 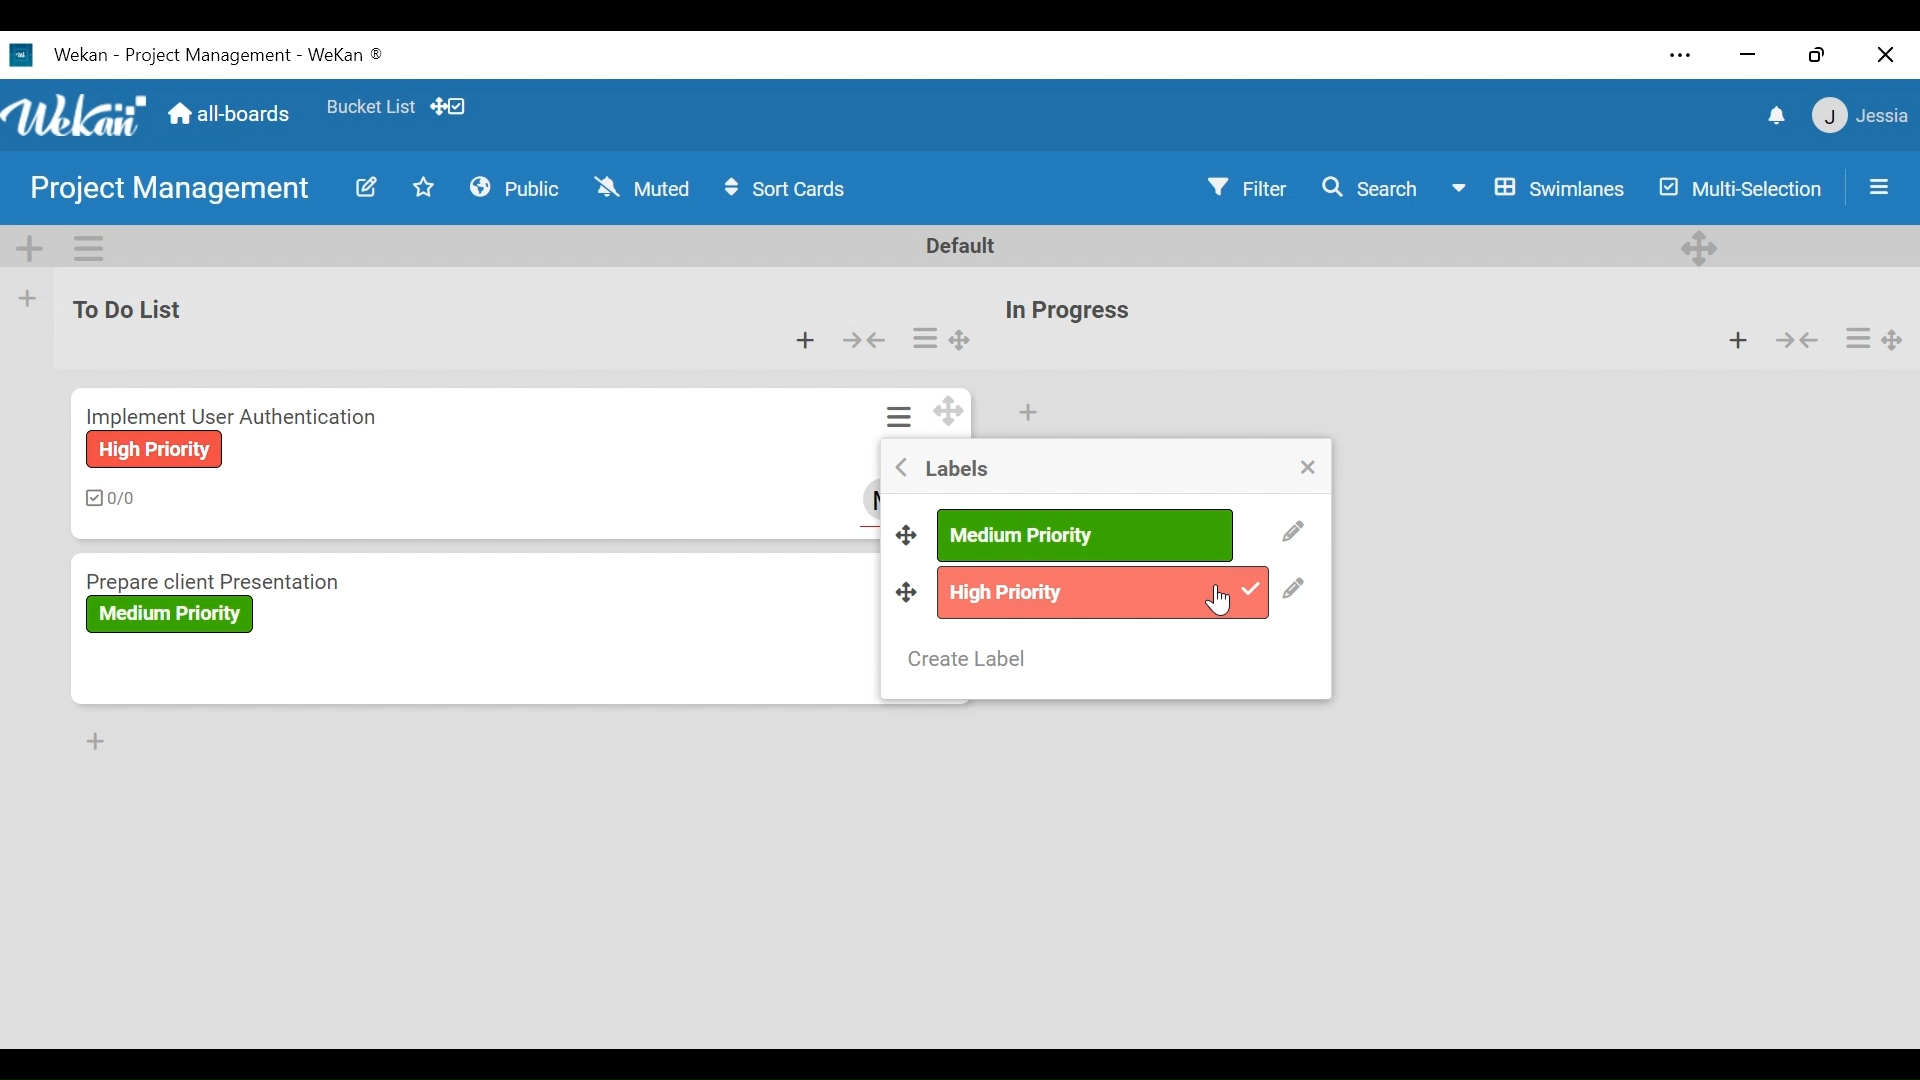 What do you see at coordinates (74, 111) in the screenshot?
I see `Wekan Logo` at bounding box center [74, 111].